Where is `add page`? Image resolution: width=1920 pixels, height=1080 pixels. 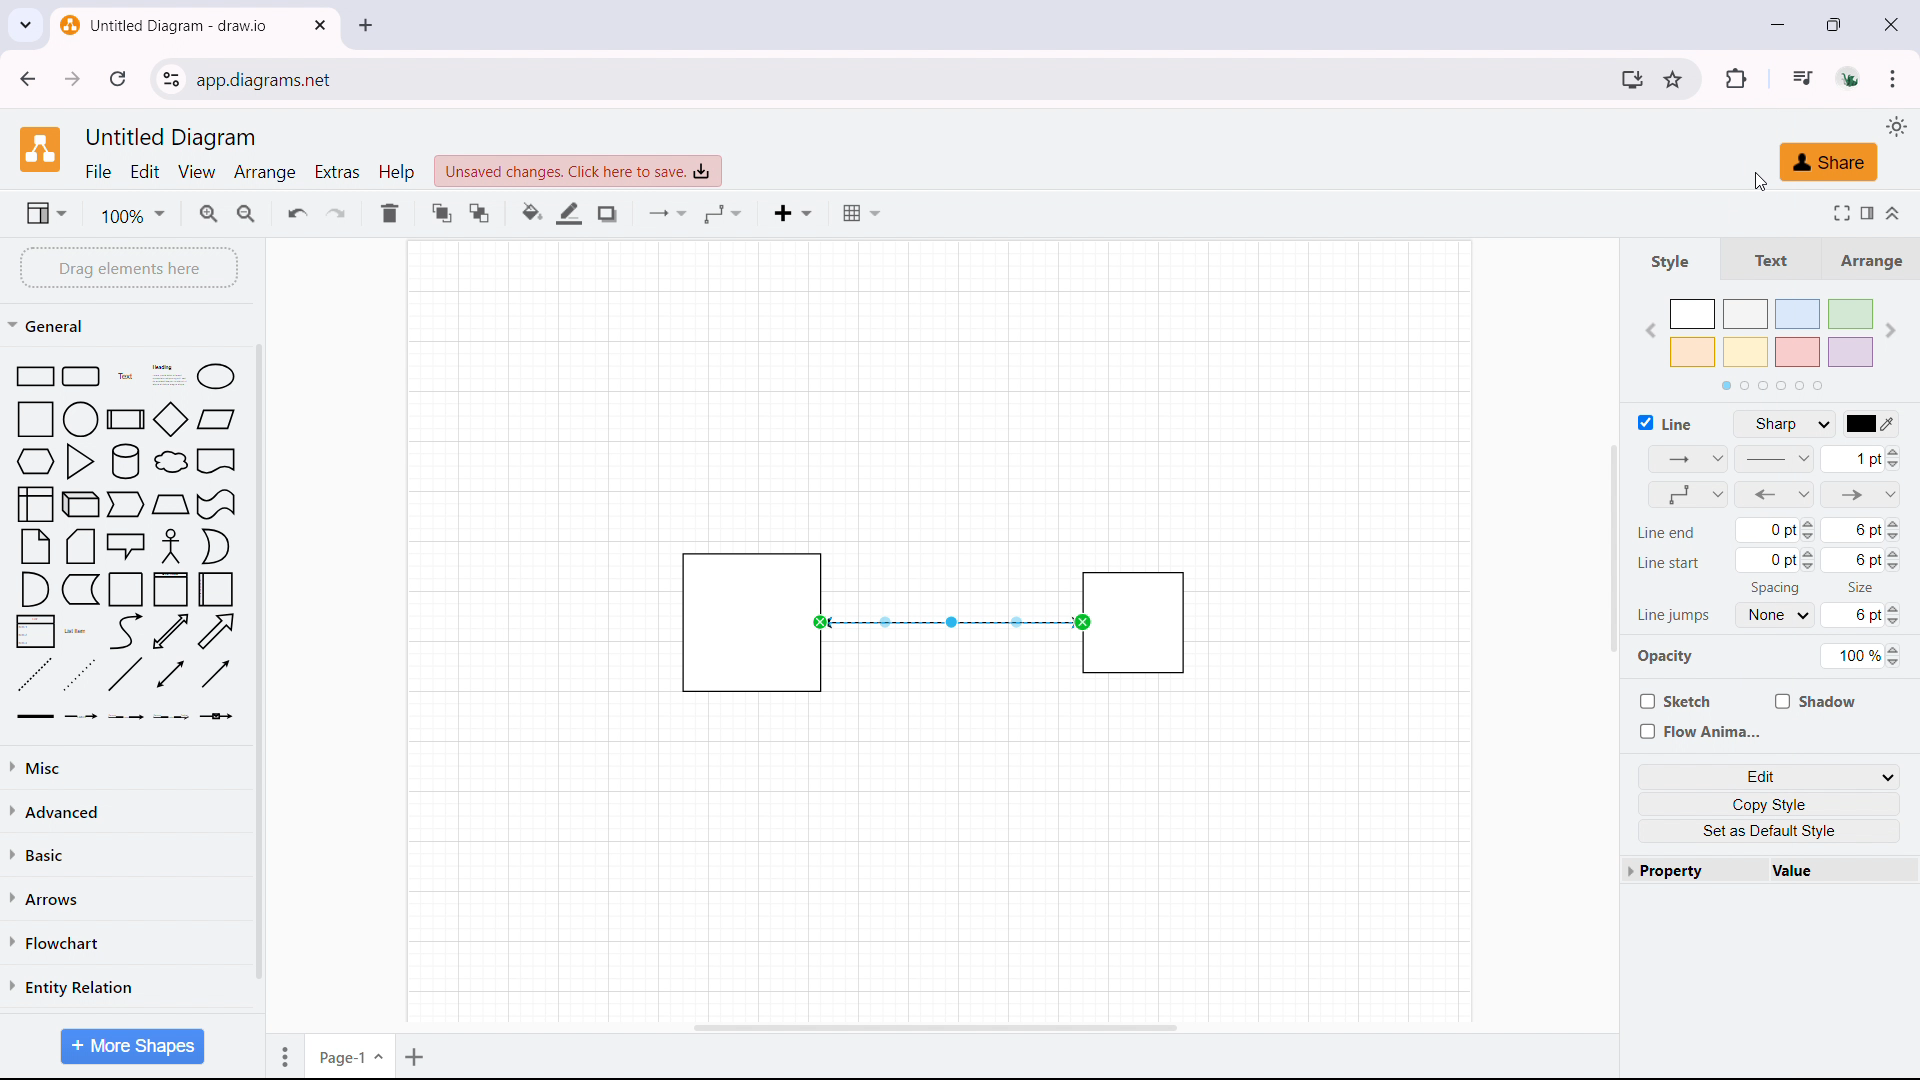 add page is located at coordinates (417, 1055).